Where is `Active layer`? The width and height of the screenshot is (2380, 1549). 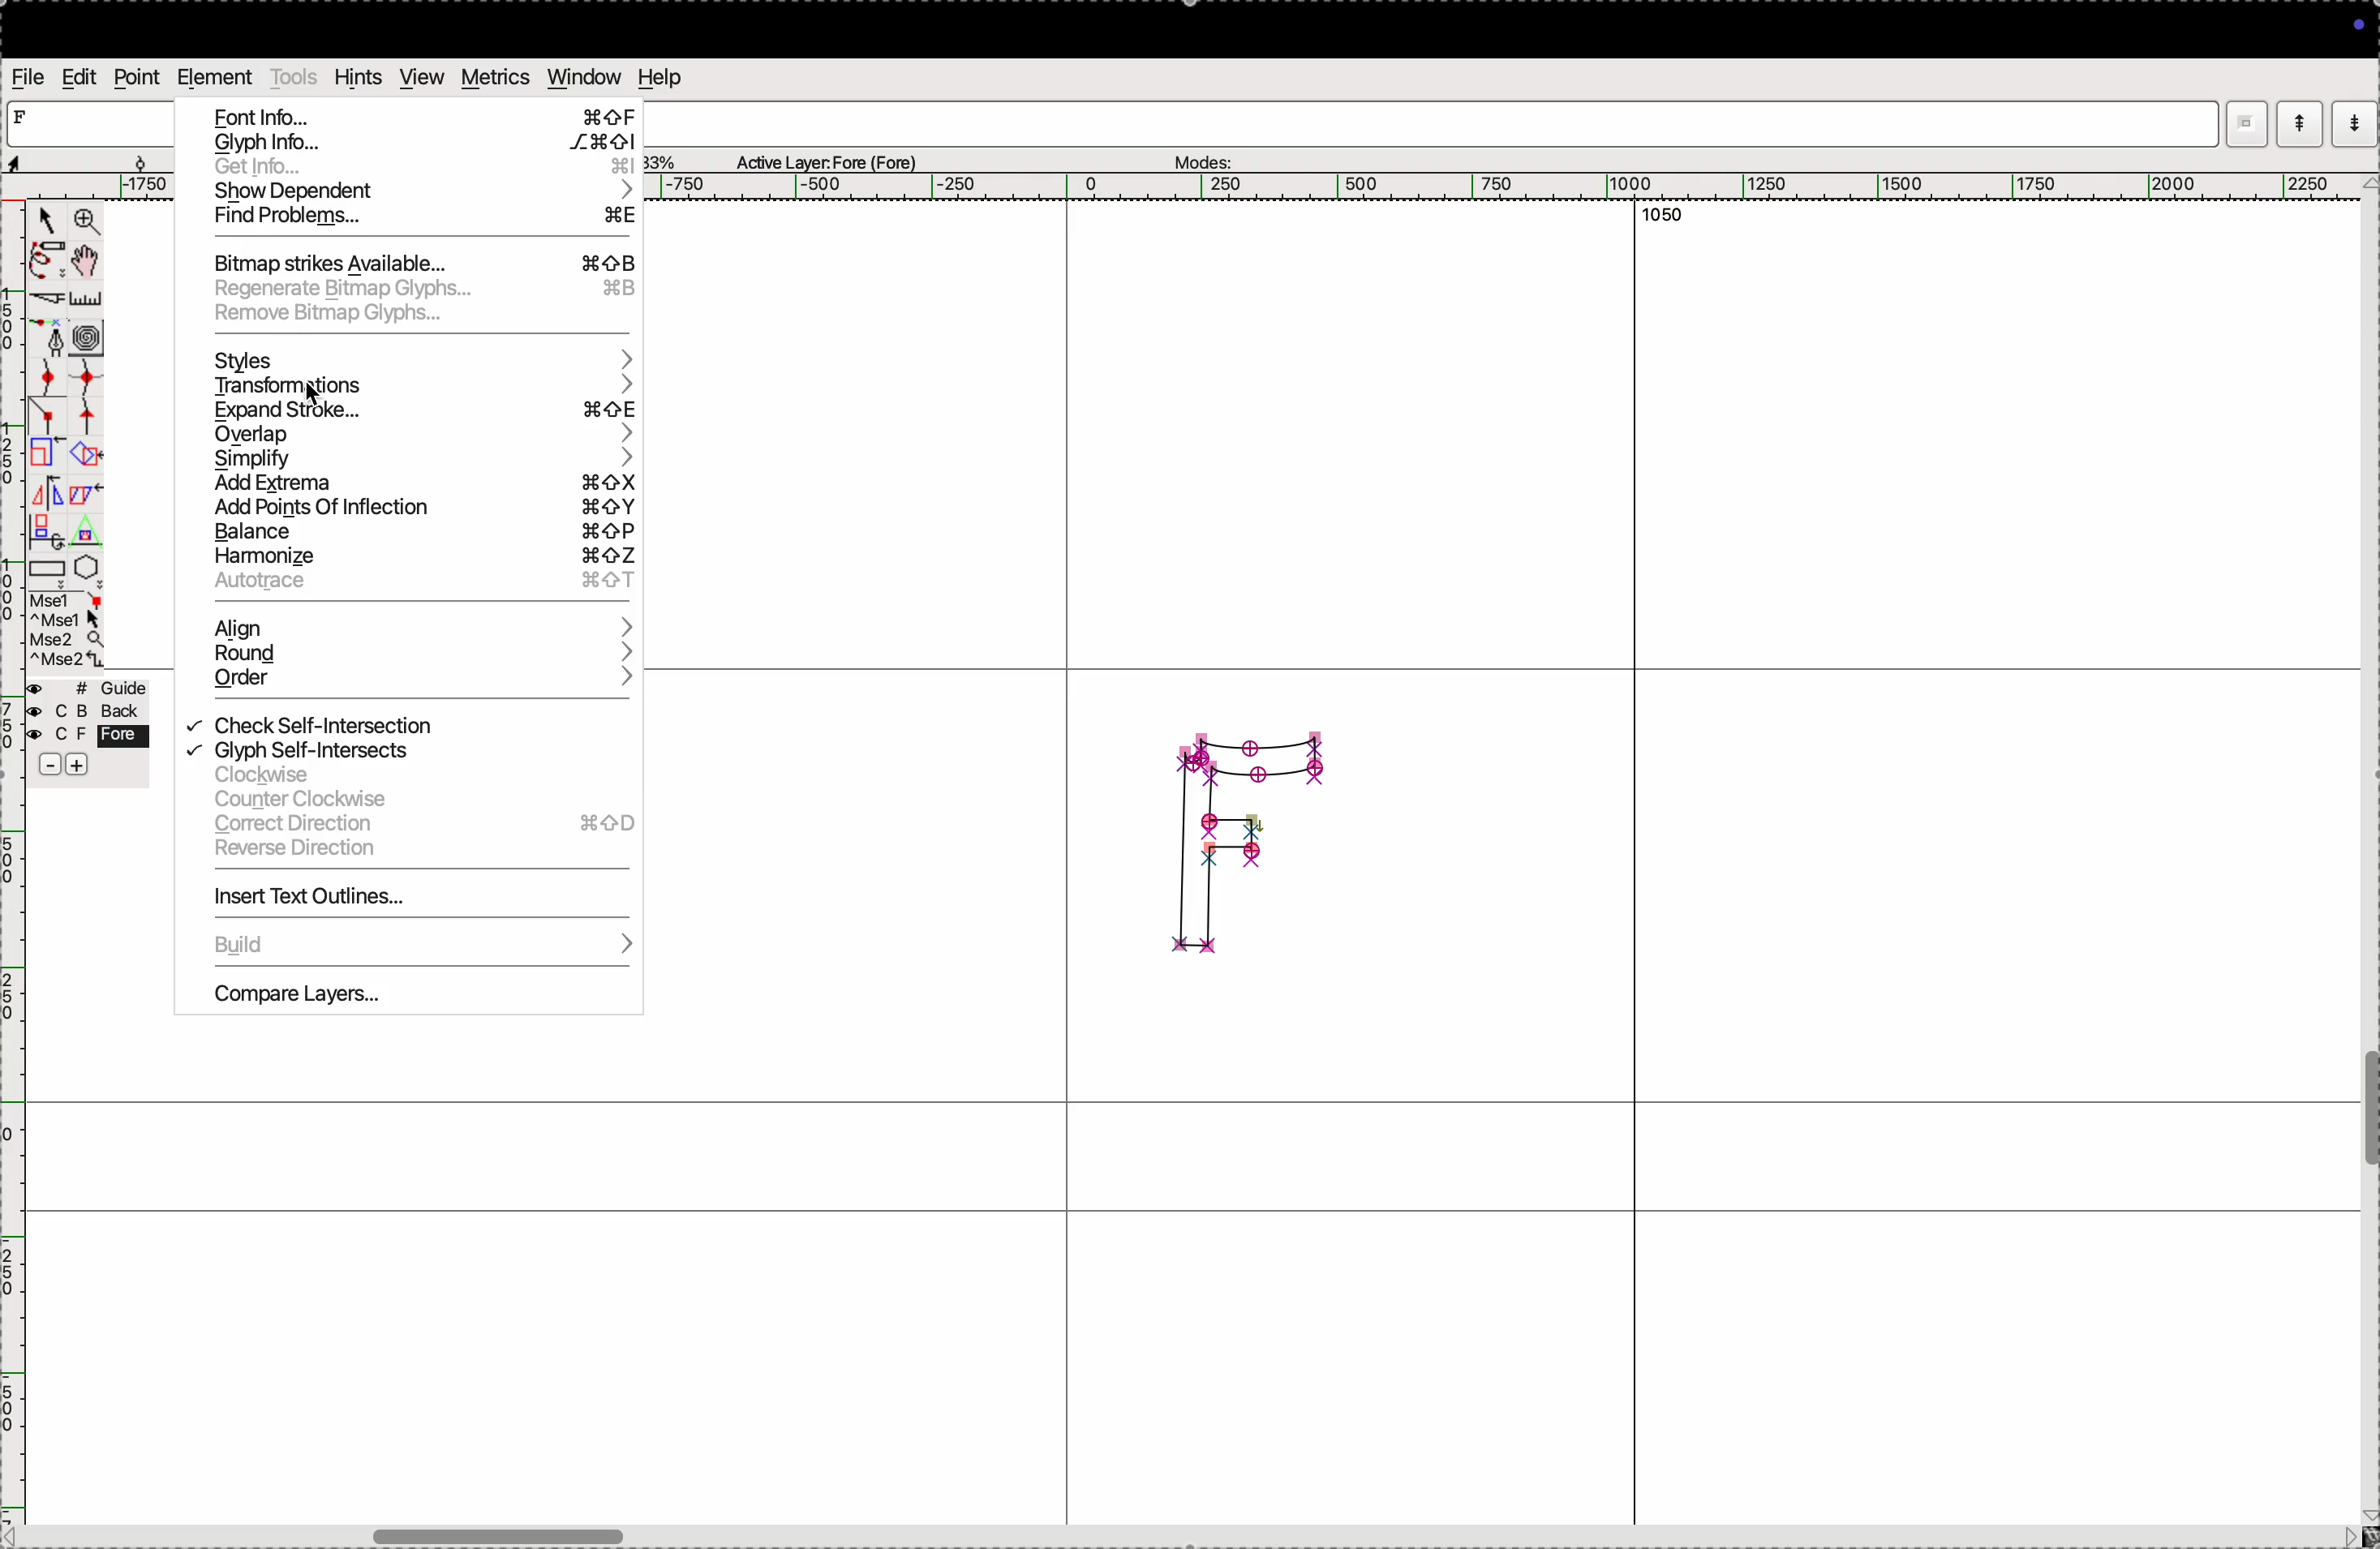 Active layer is located at coordinates (828, 159).